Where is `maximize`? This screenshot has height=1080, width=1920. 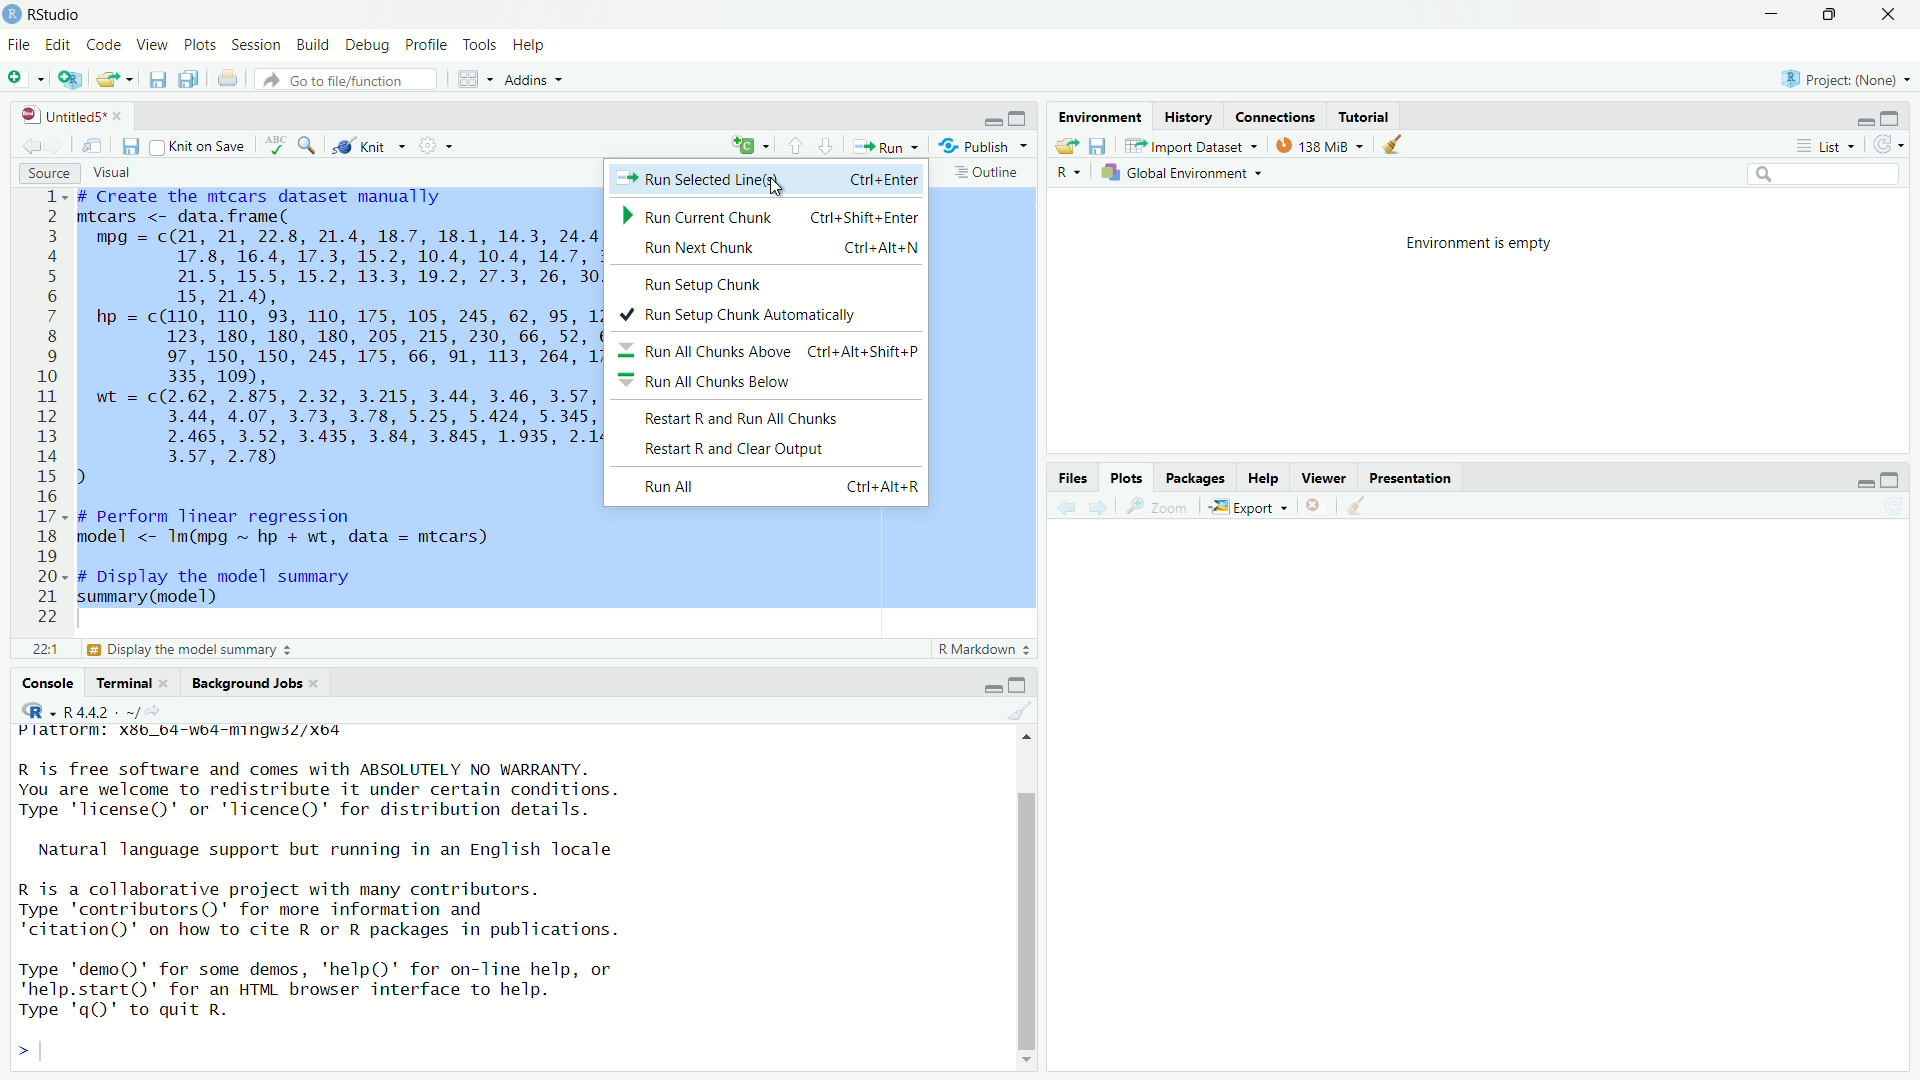
maximize is located at coordinates (1889, 119).